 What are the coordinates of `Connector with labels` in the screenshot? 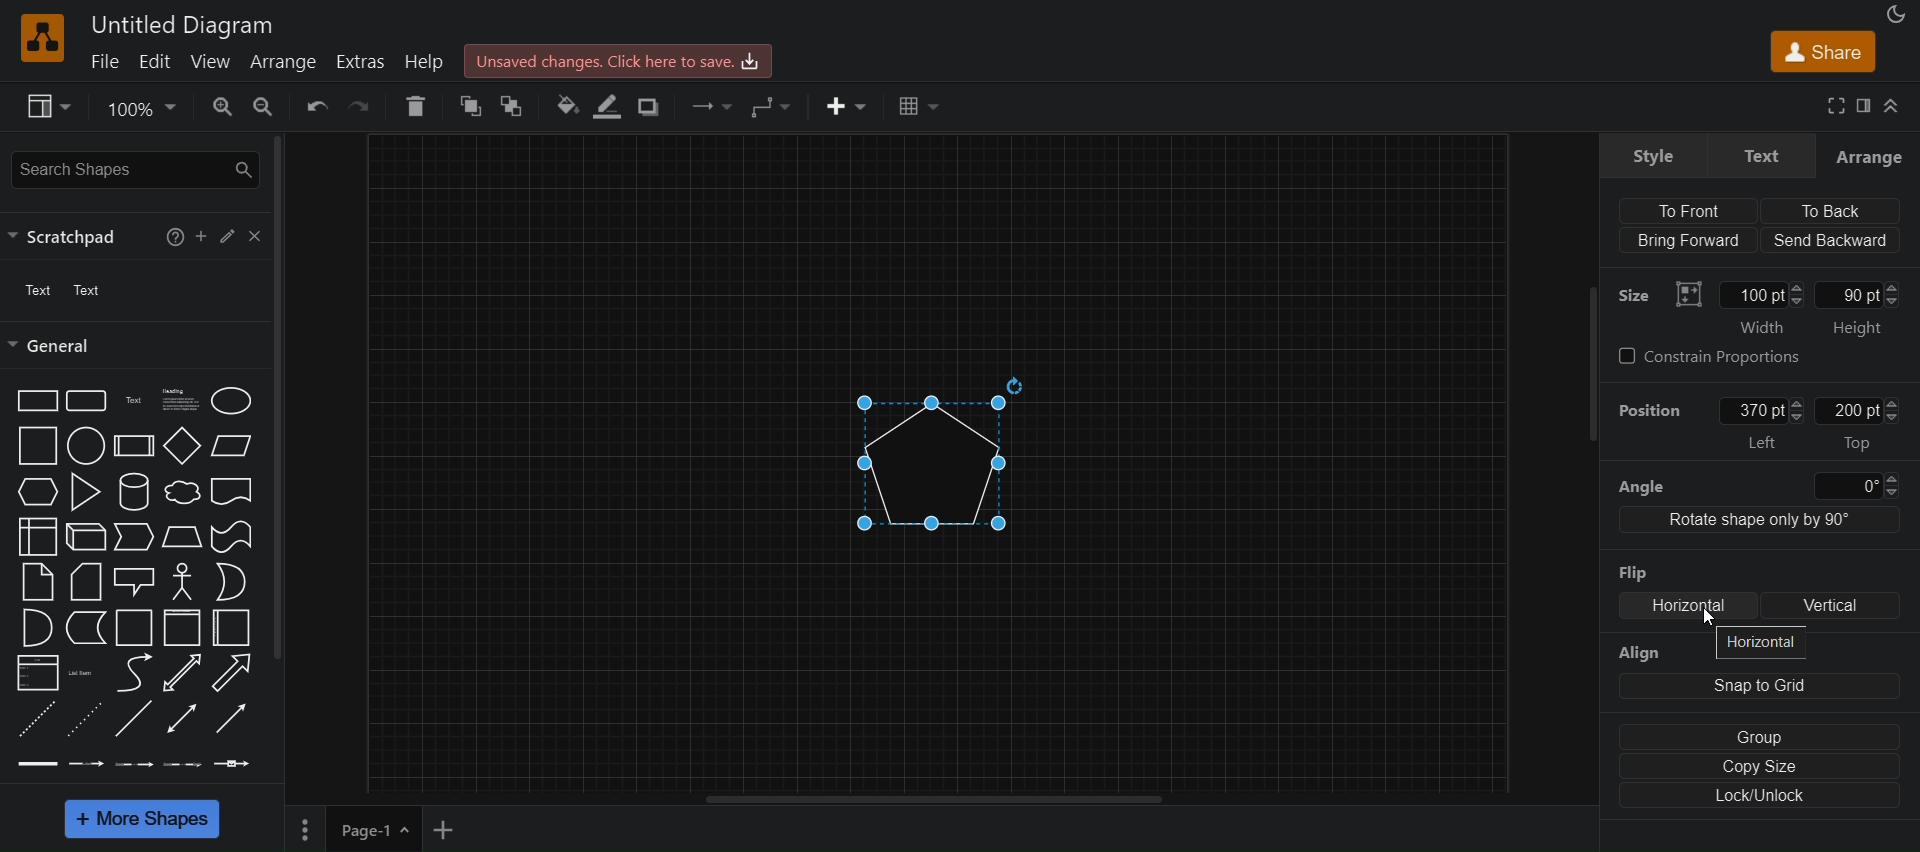 It's located at (85, 764).